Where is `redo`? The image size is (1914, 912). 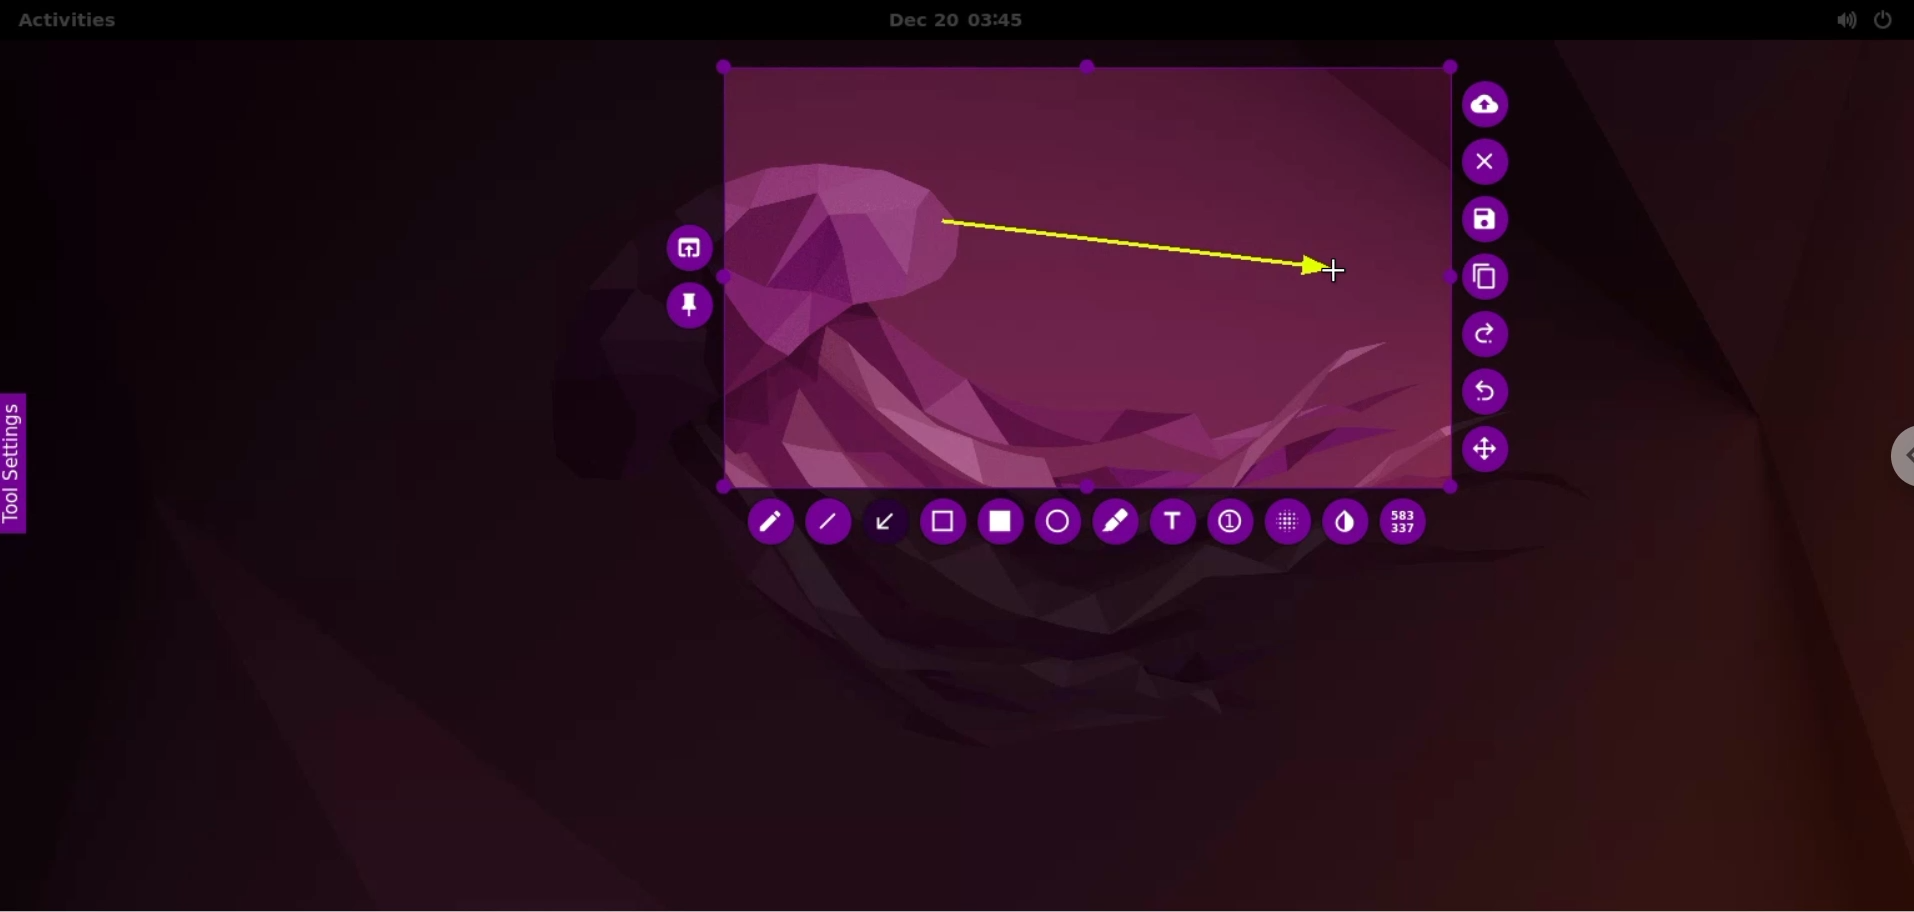 redo is located at coordinates (1489, 334).